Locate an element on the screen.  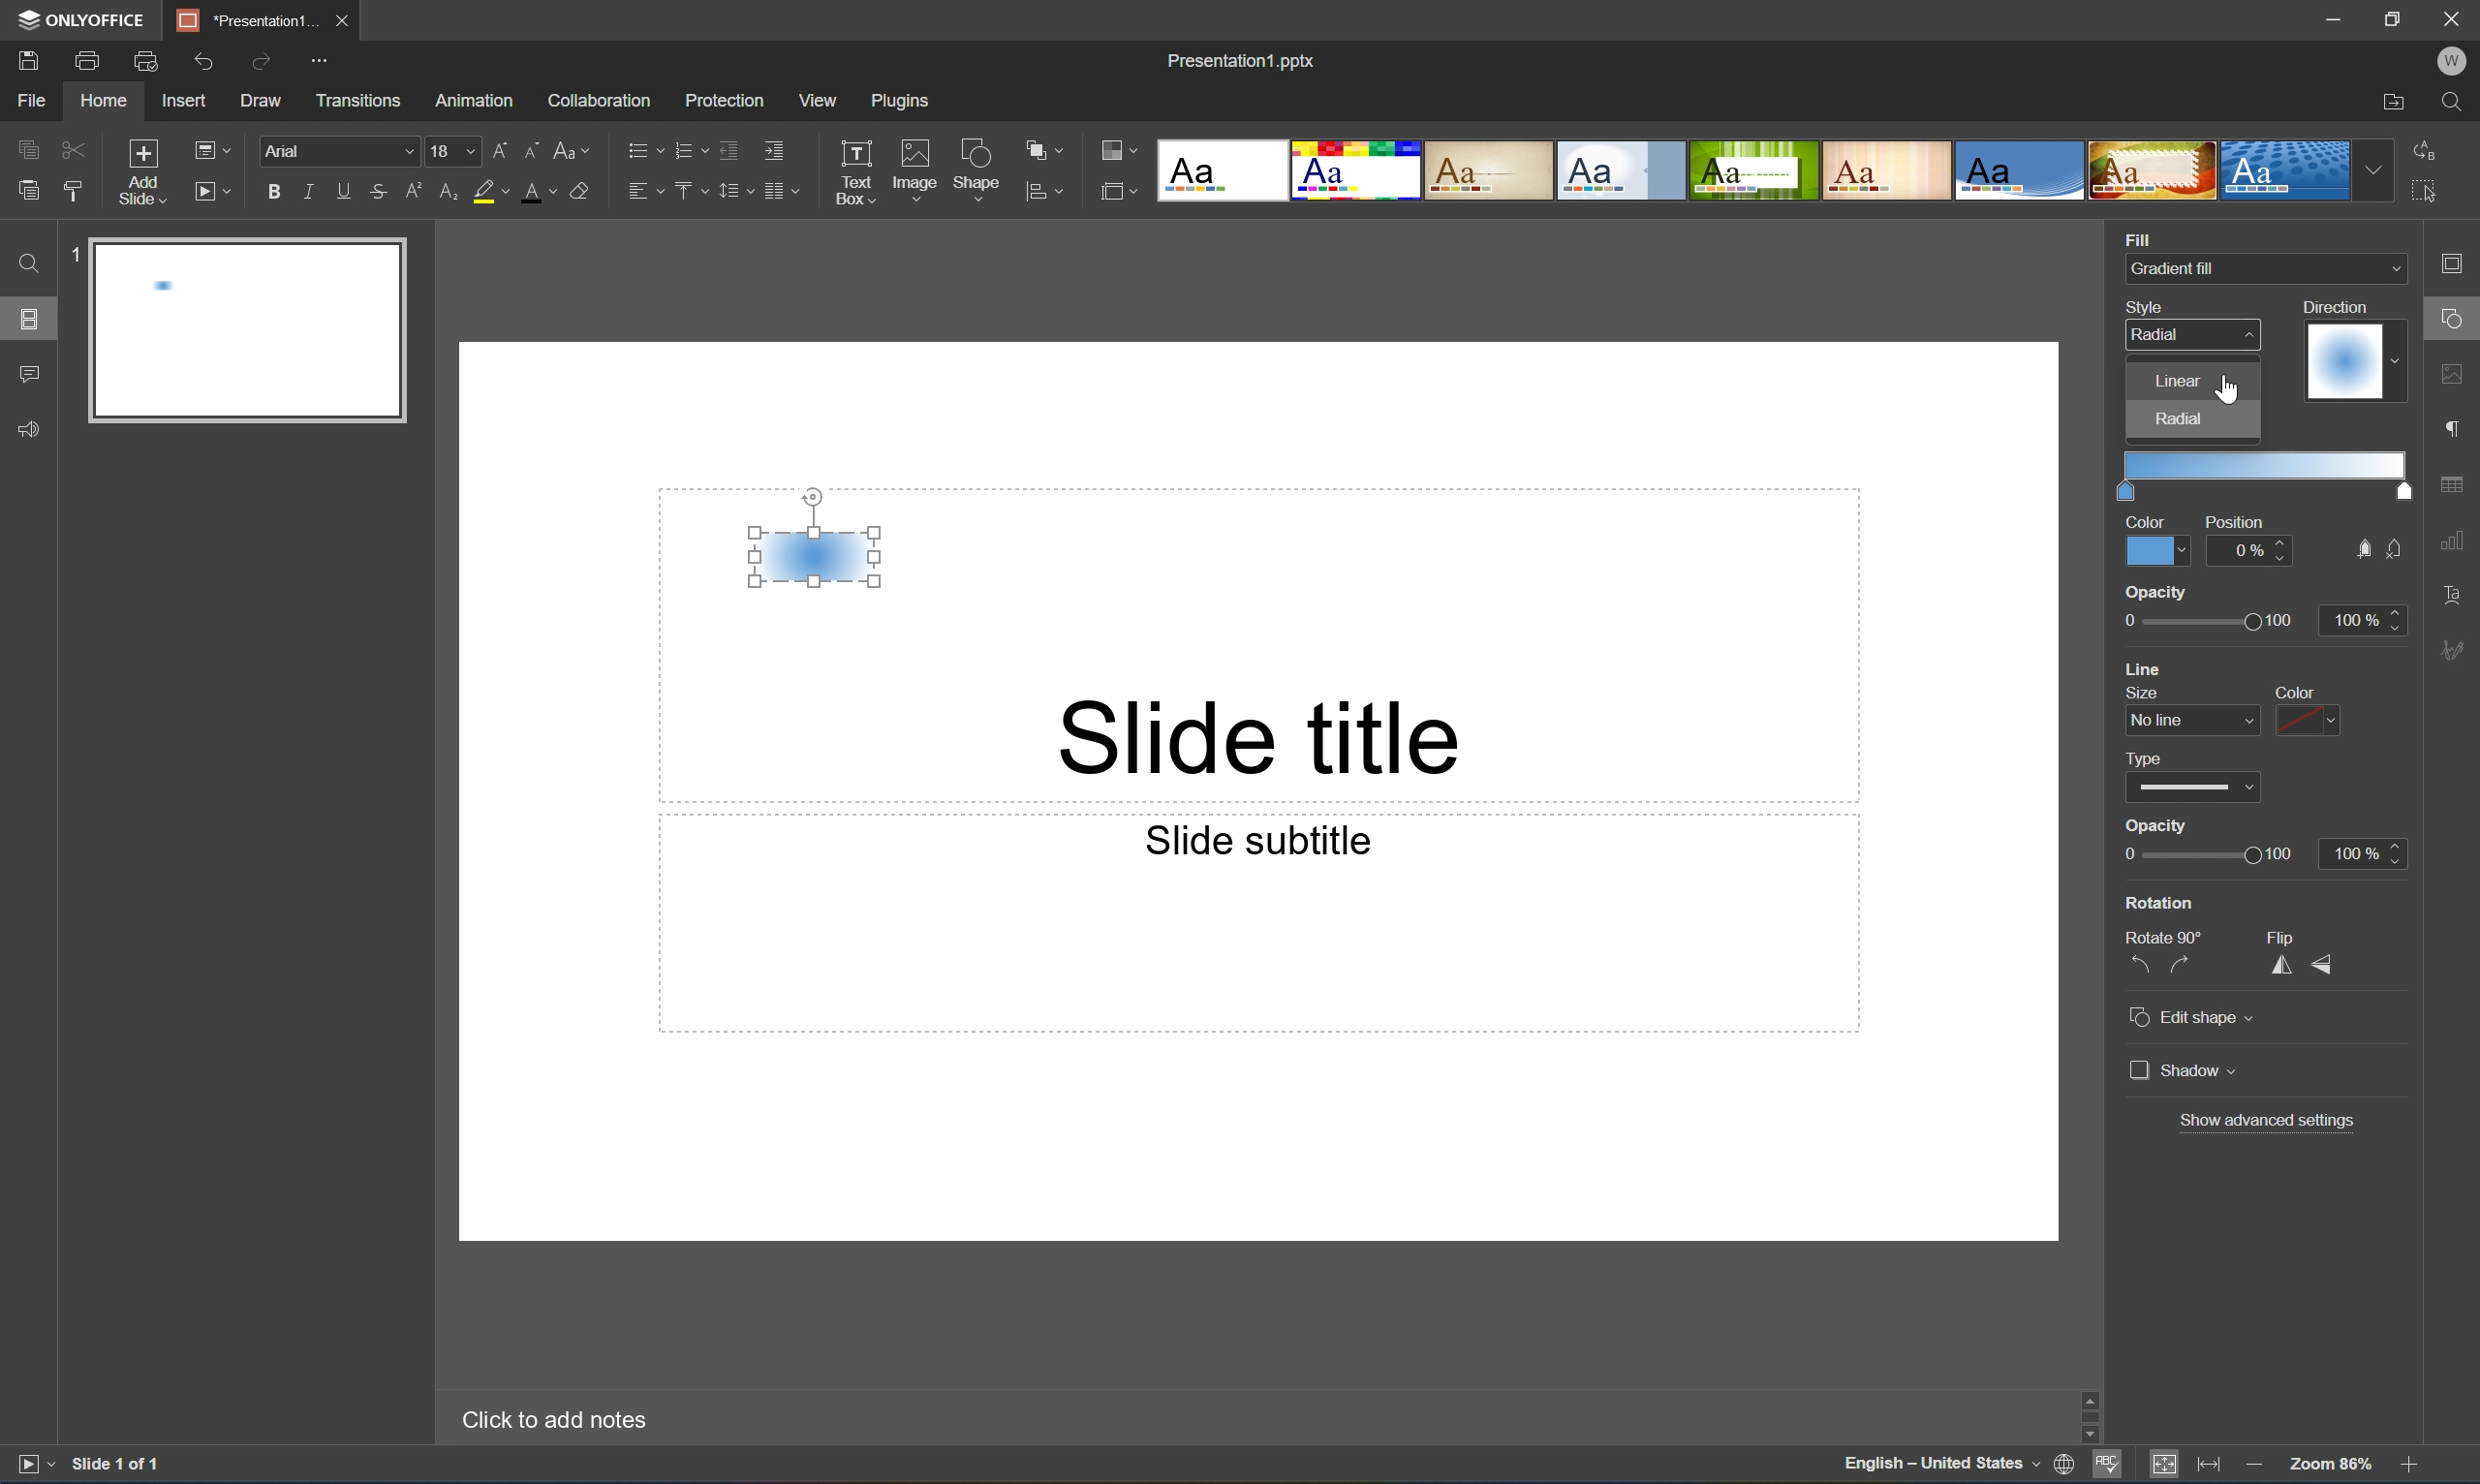
Click to add notes is located at coordinates (550, 1417).